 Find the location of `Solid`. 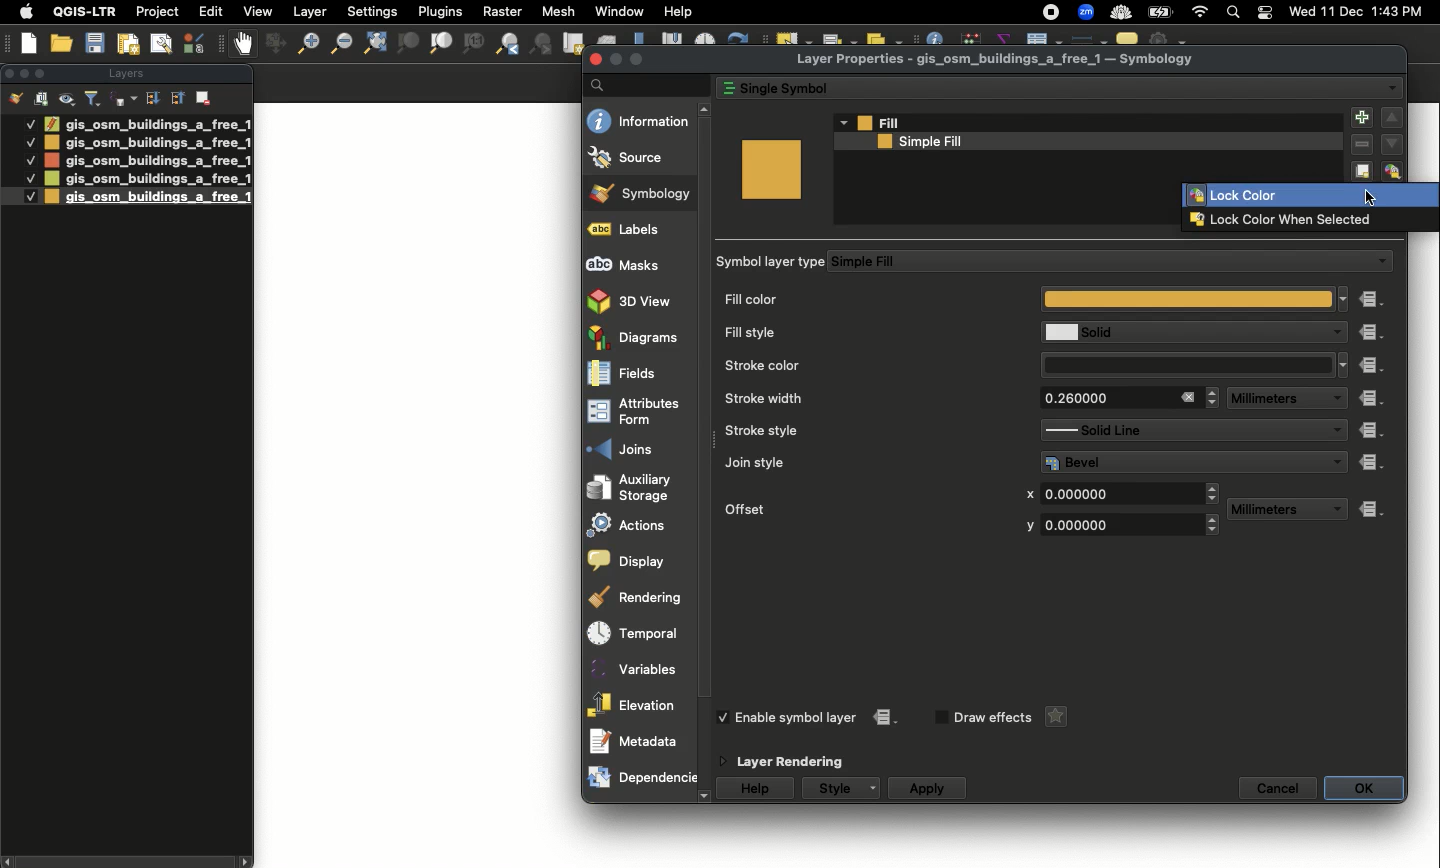

Solid is located at coordinates (1177, 332).